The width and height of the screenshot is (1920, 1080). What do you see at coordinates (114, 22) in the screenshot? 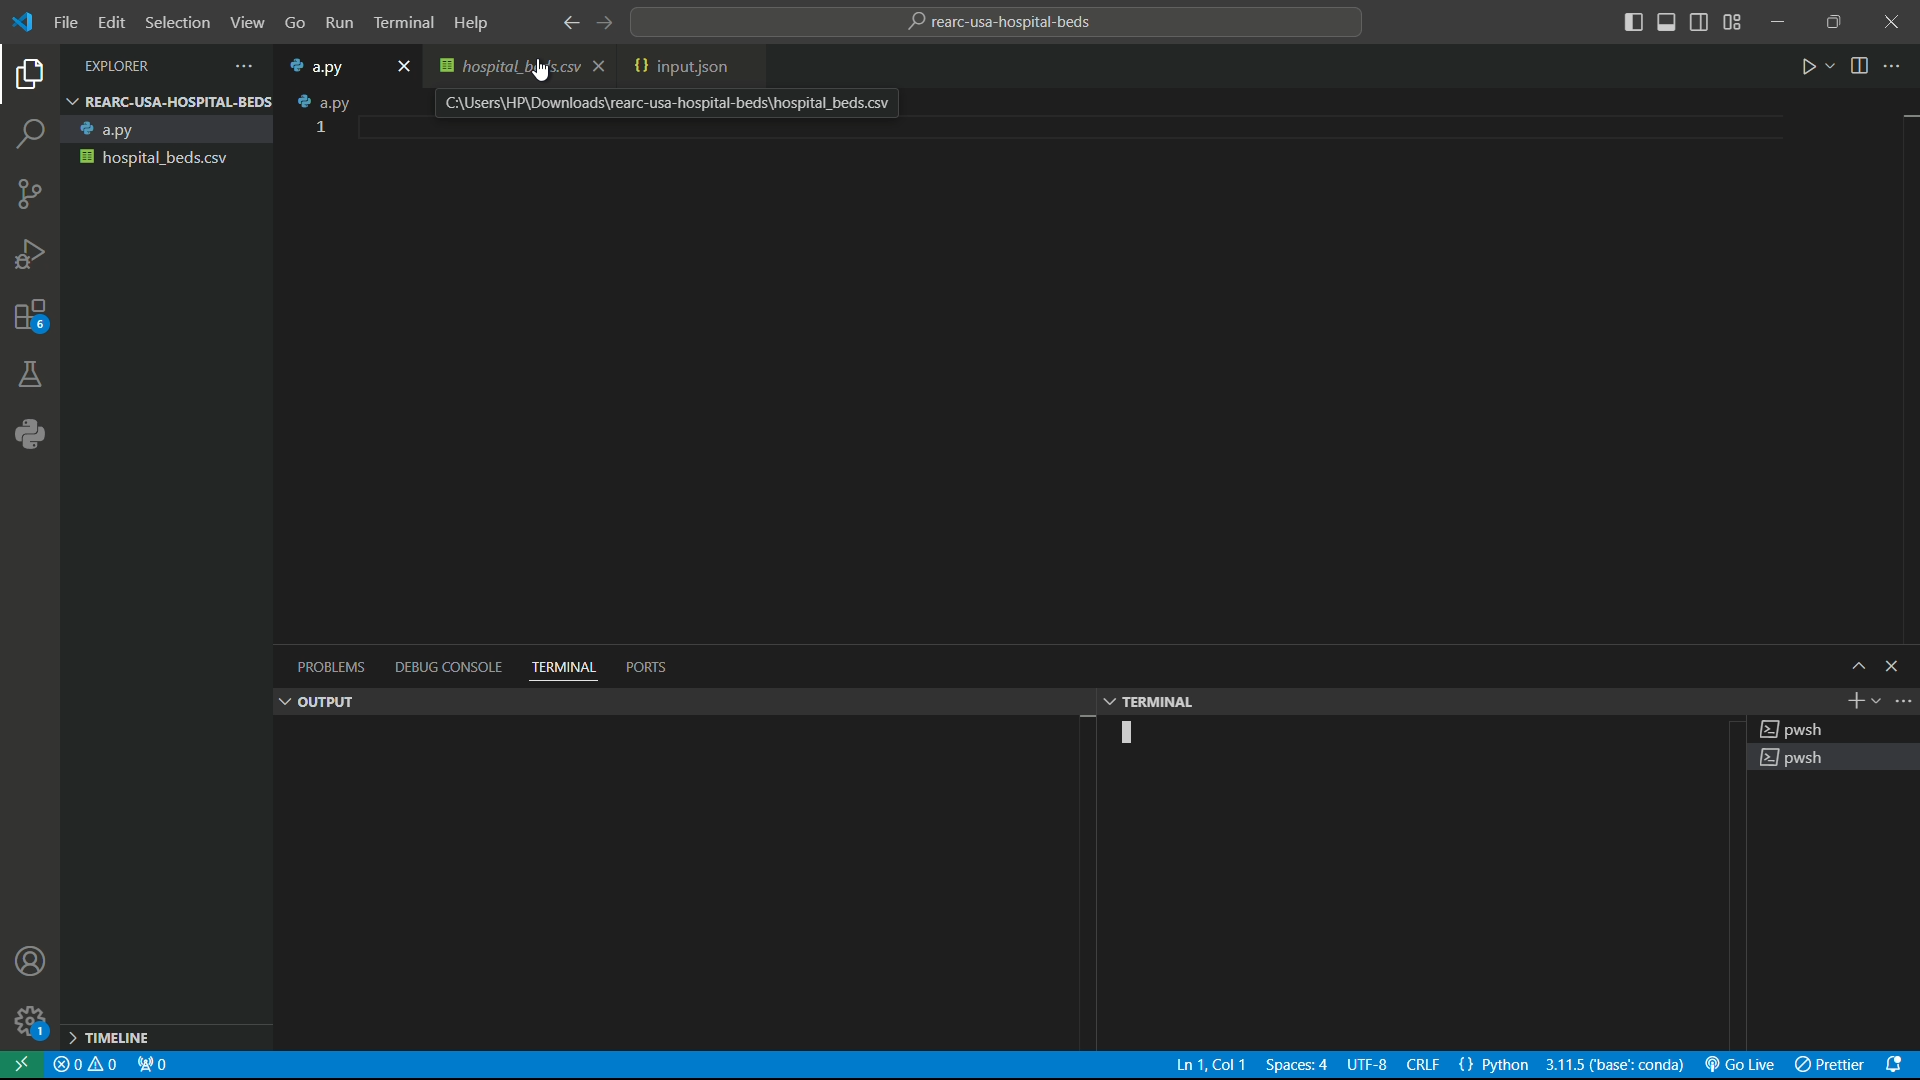
I see `edit menu` at bounding box center [114, 22].